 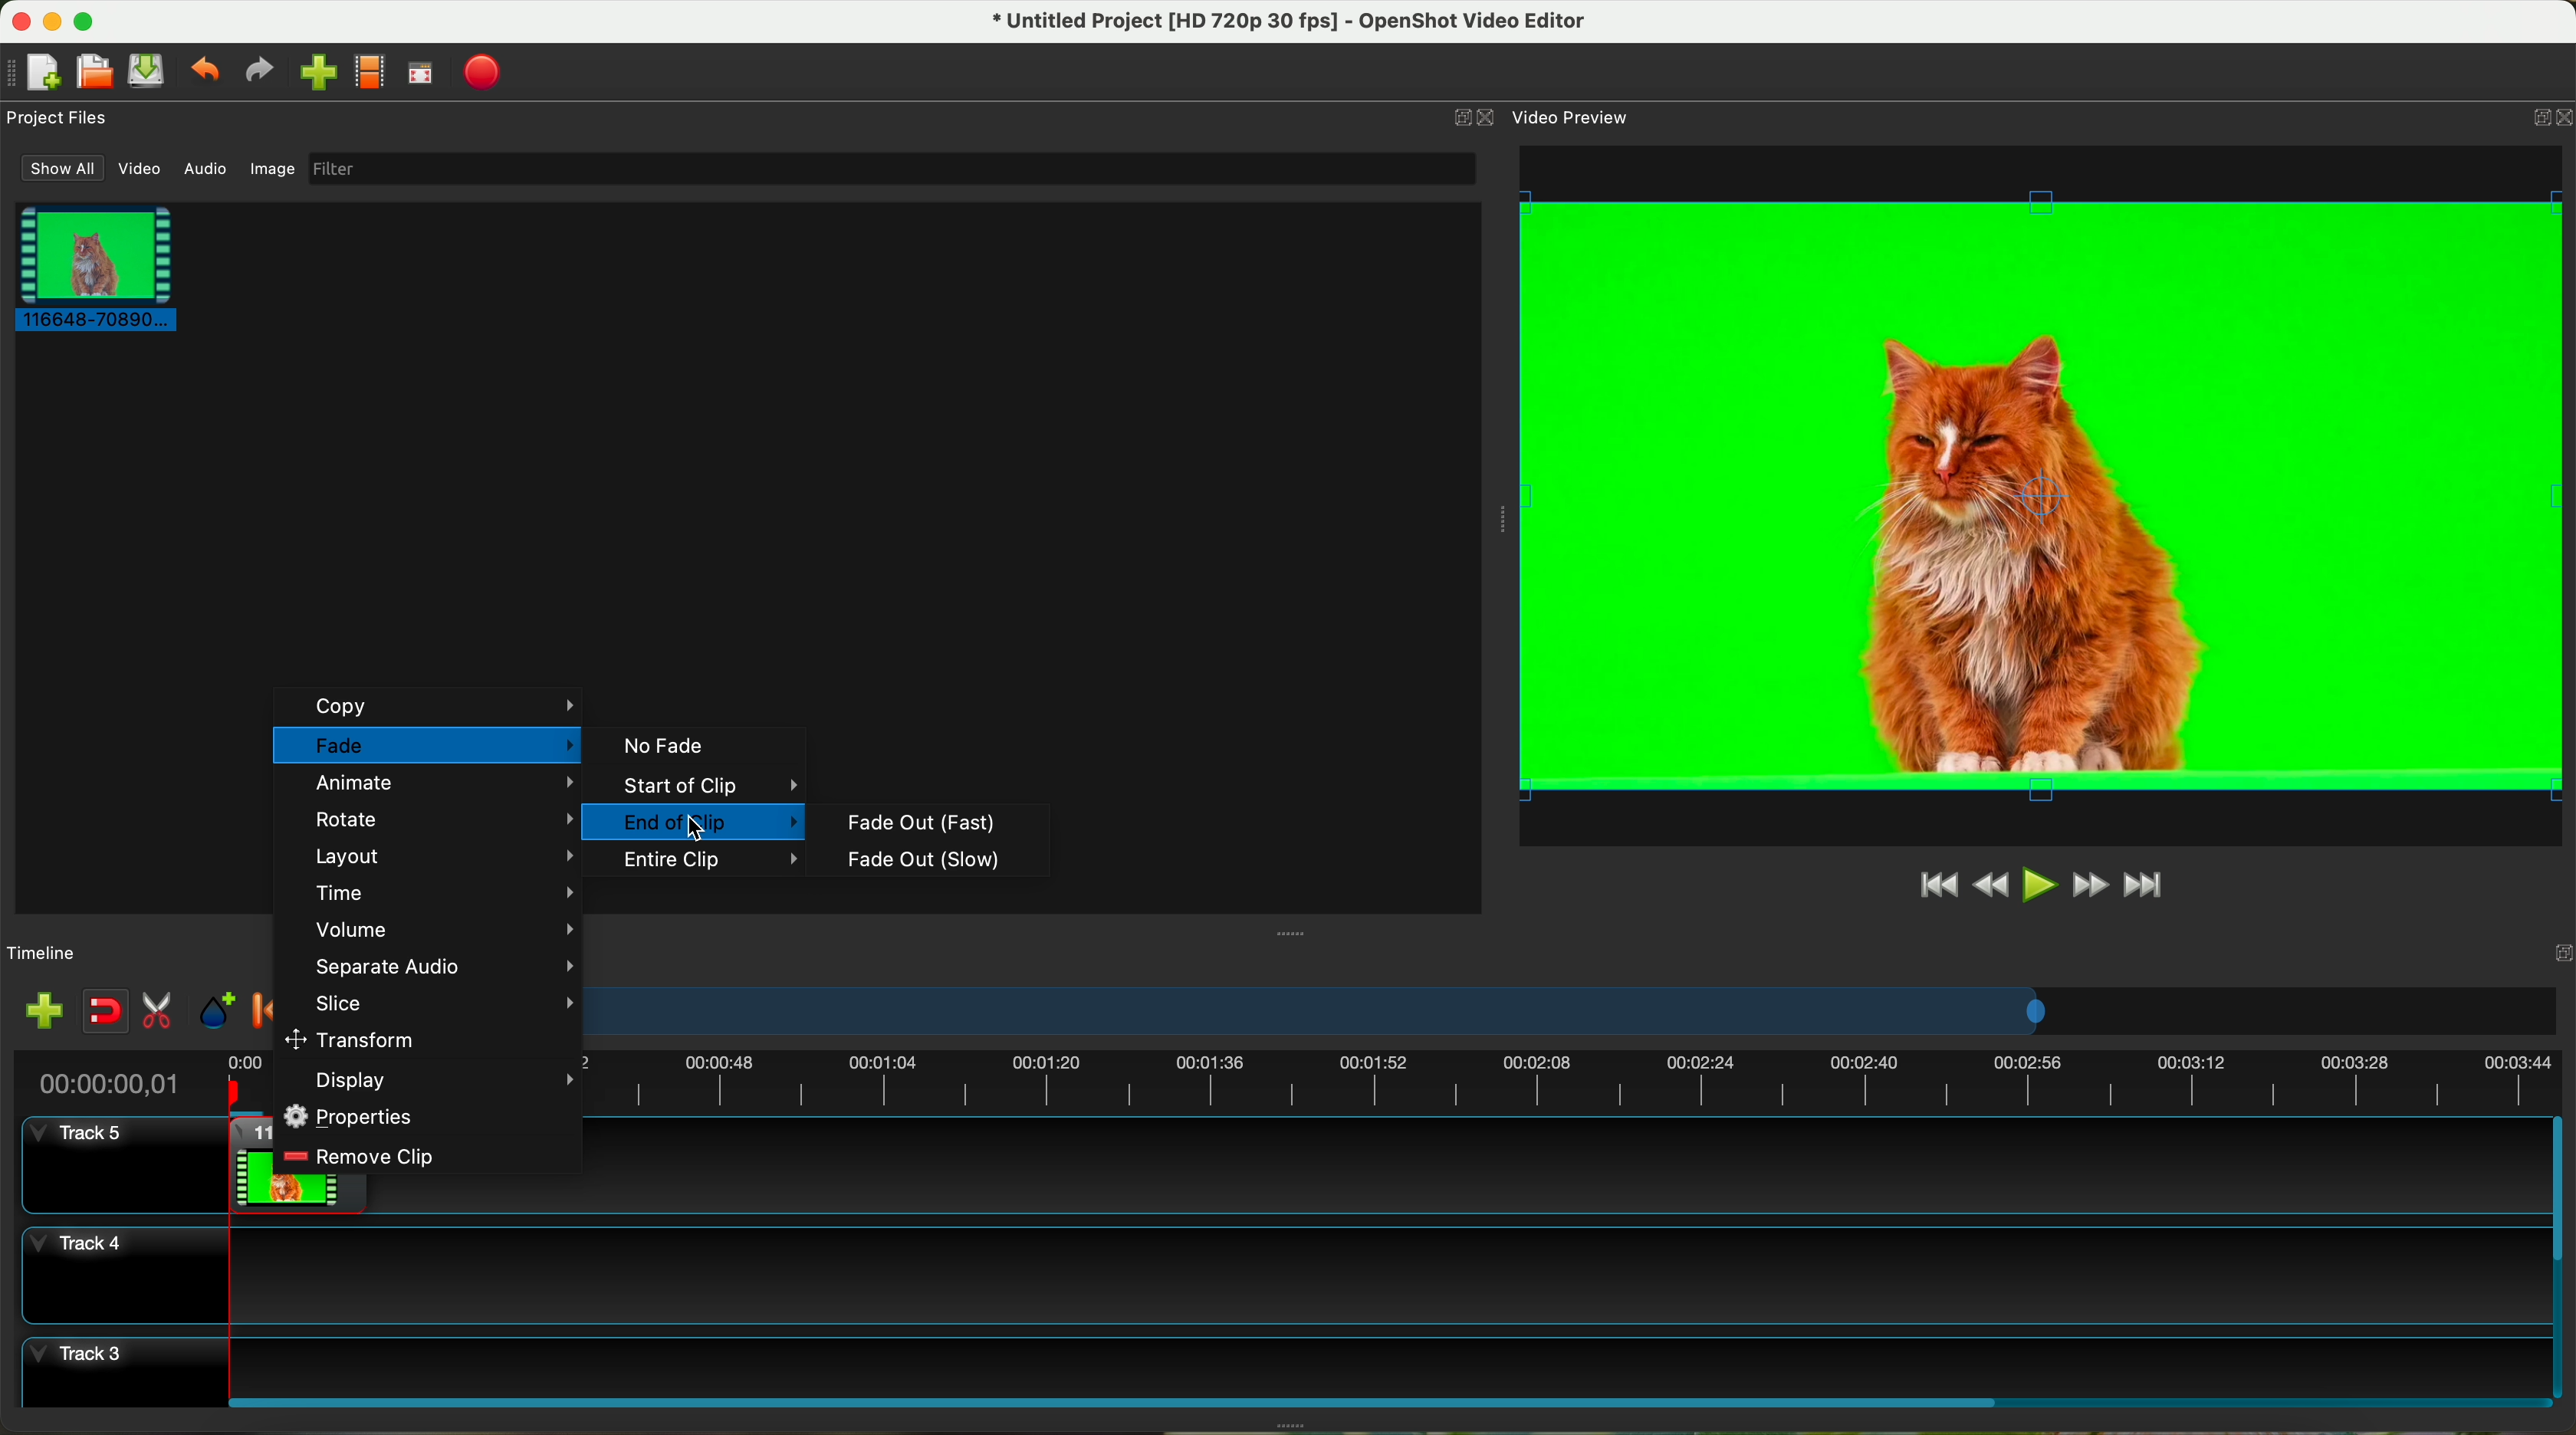 I want to click on start of clip, so click(x=698, y=786).